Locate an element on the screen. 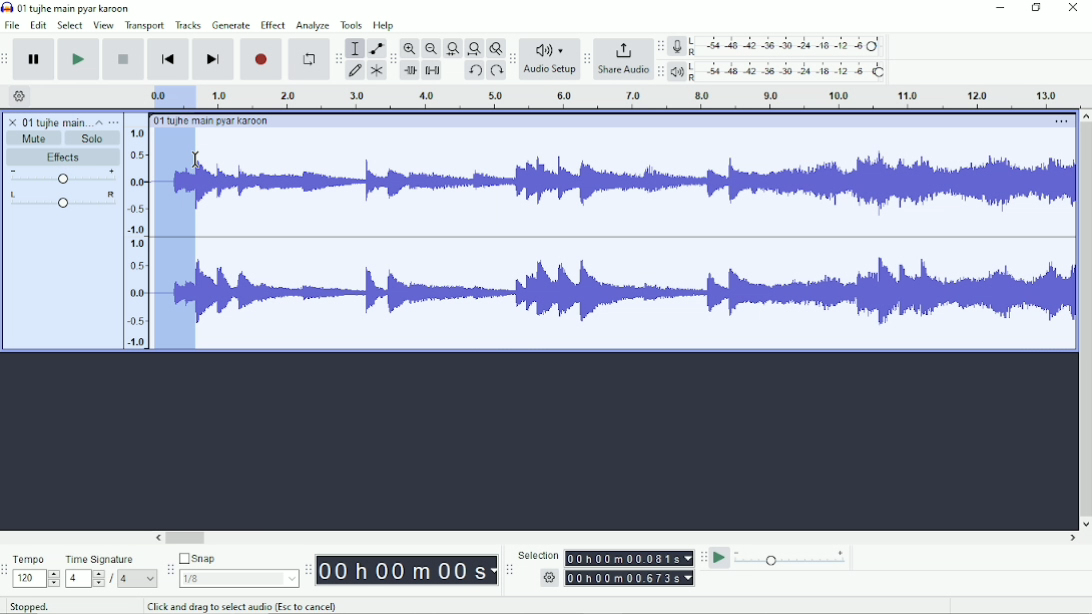  Minimize is located at coordinates (1001, 8).